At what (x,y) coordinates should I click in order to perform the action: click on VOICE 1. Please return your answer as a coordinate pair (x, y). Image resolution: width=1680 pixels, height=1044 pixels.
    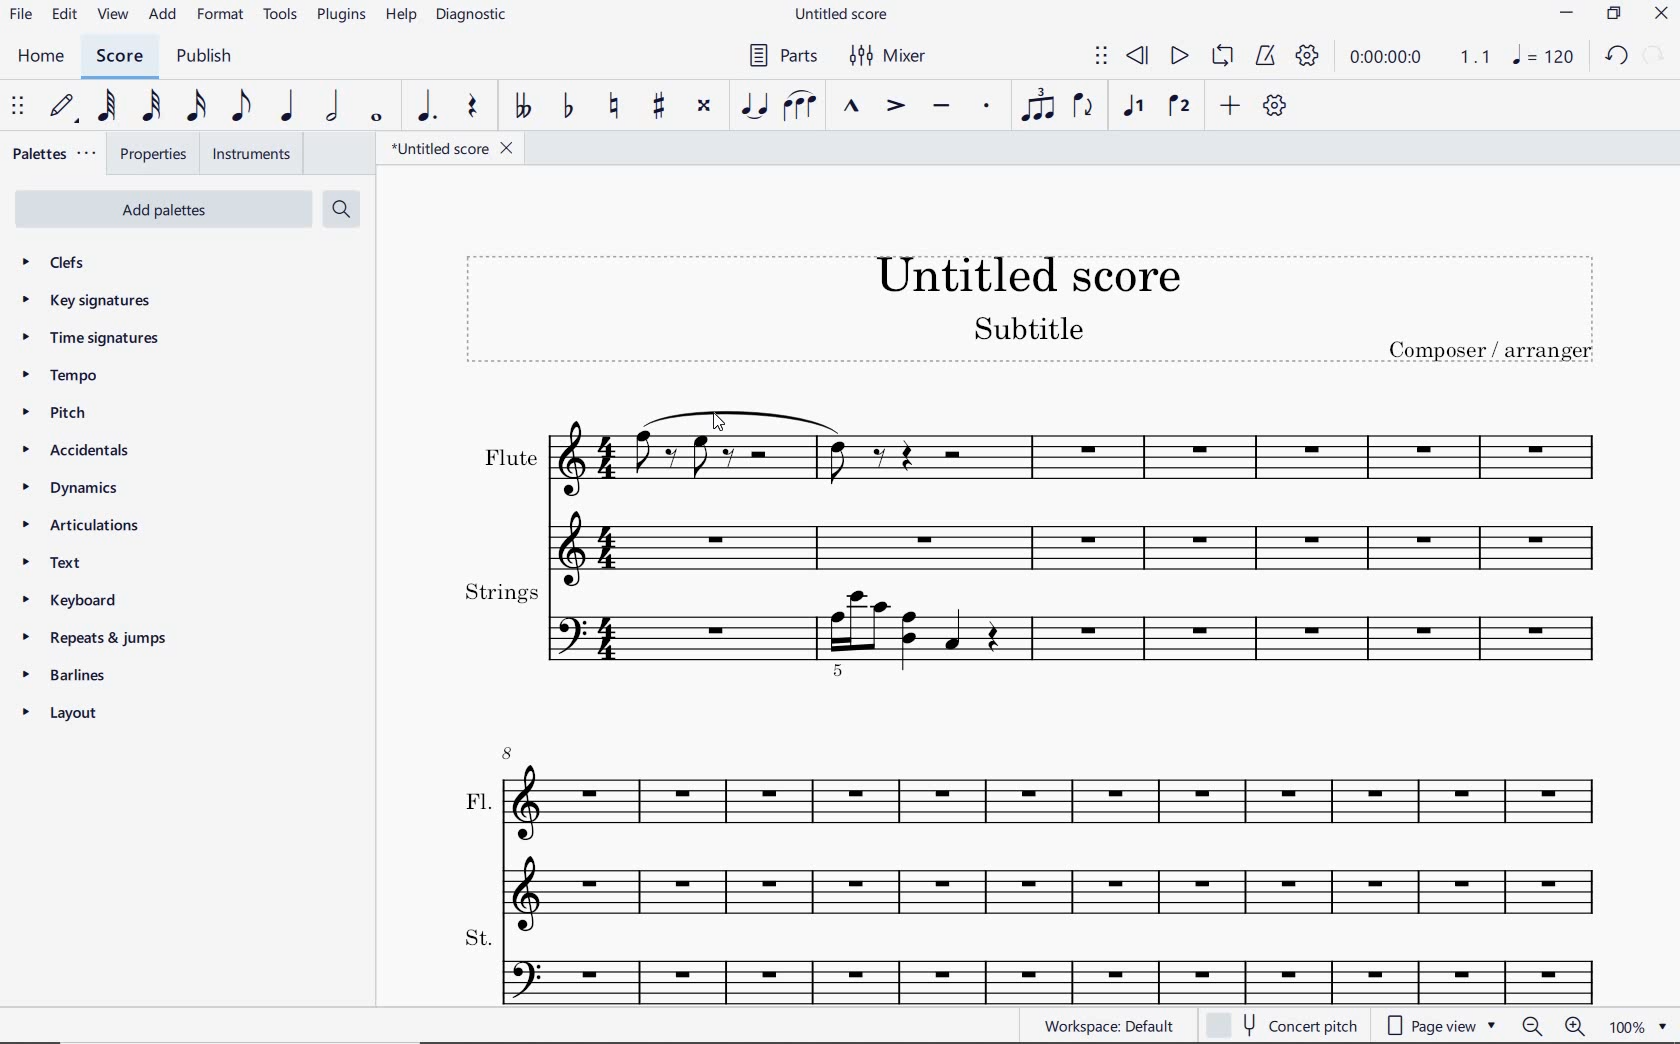
    Looking at the image, I should click on (1135, 109).